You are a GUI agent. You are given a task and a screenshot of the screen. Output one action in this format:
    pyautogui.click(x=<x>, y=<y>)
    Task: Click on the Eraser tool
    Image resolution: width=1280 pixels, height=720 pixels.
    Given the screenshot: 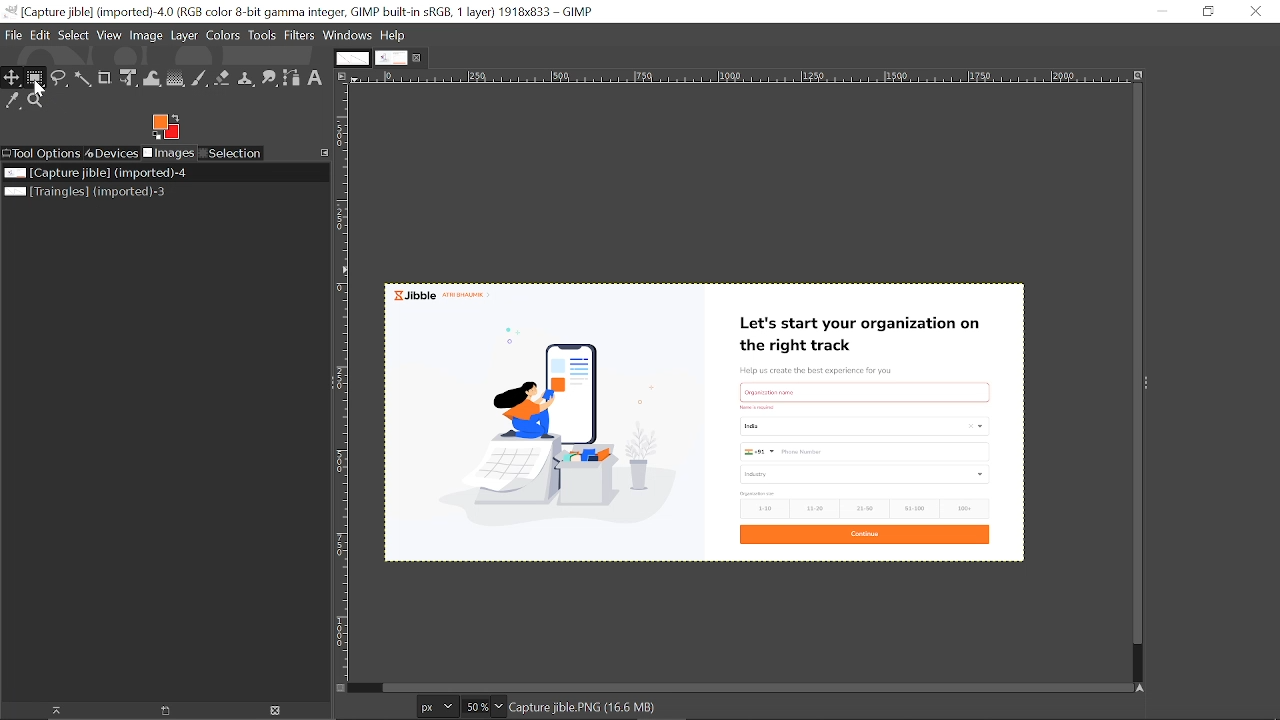 What is the action you would take?
    pyautogui.click(x=223, y=77)
    